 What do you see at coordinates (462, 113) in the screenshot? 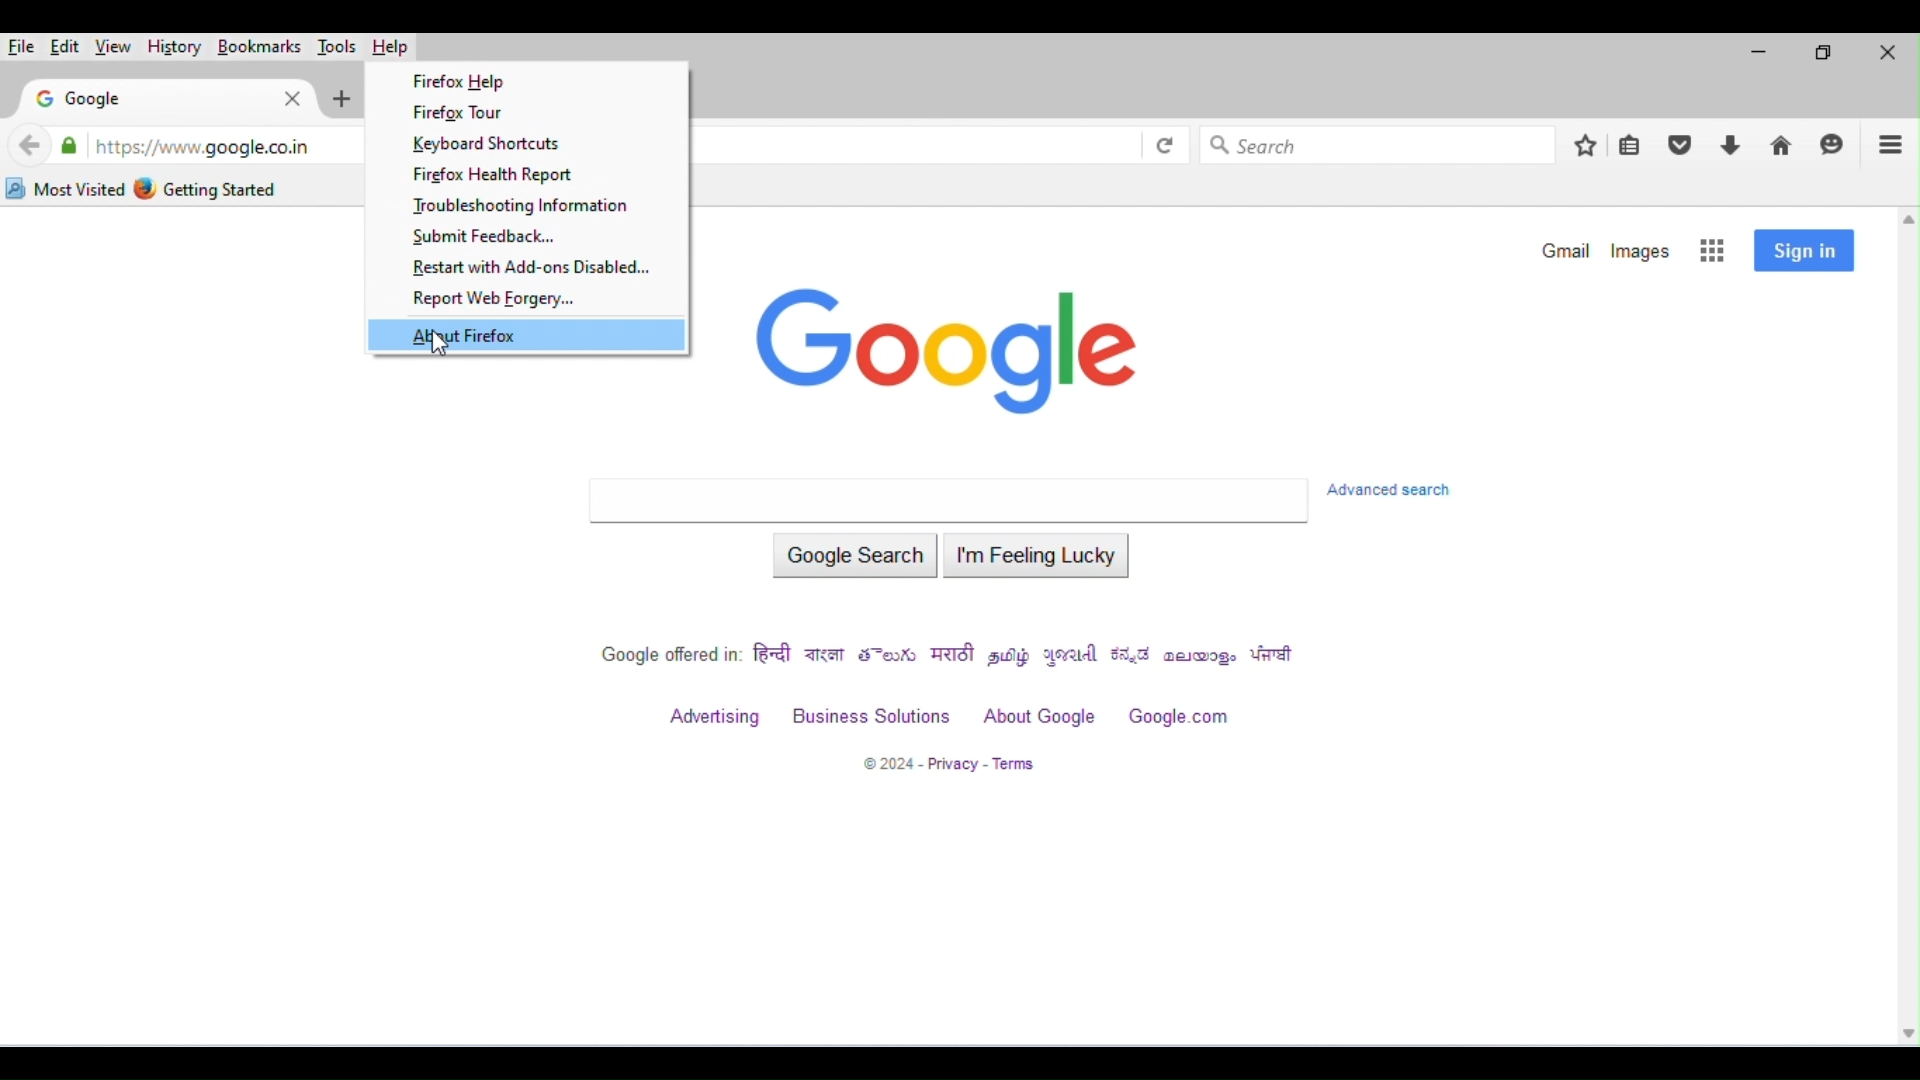
I see `firefox tour` at bounding box center [462, 113].